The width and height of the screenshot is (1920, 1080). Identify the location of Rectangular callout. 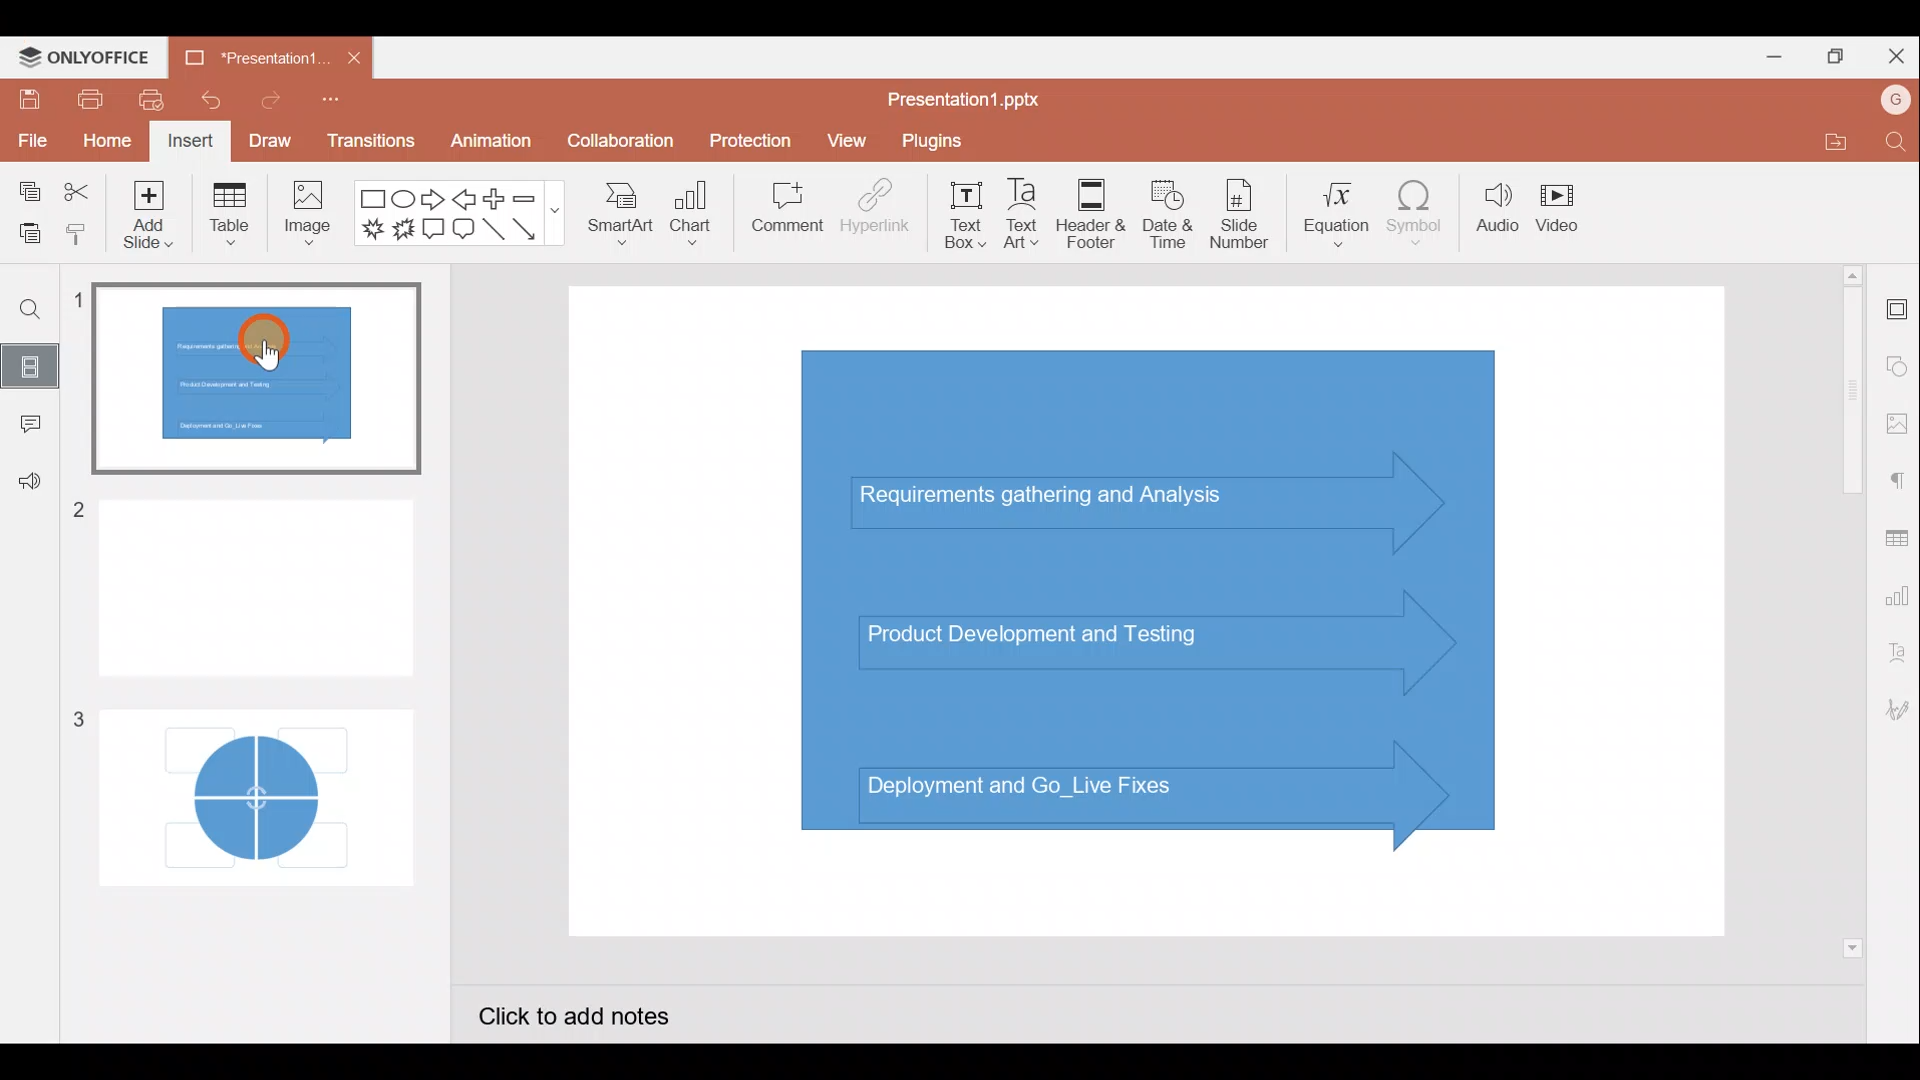
(432, 228).